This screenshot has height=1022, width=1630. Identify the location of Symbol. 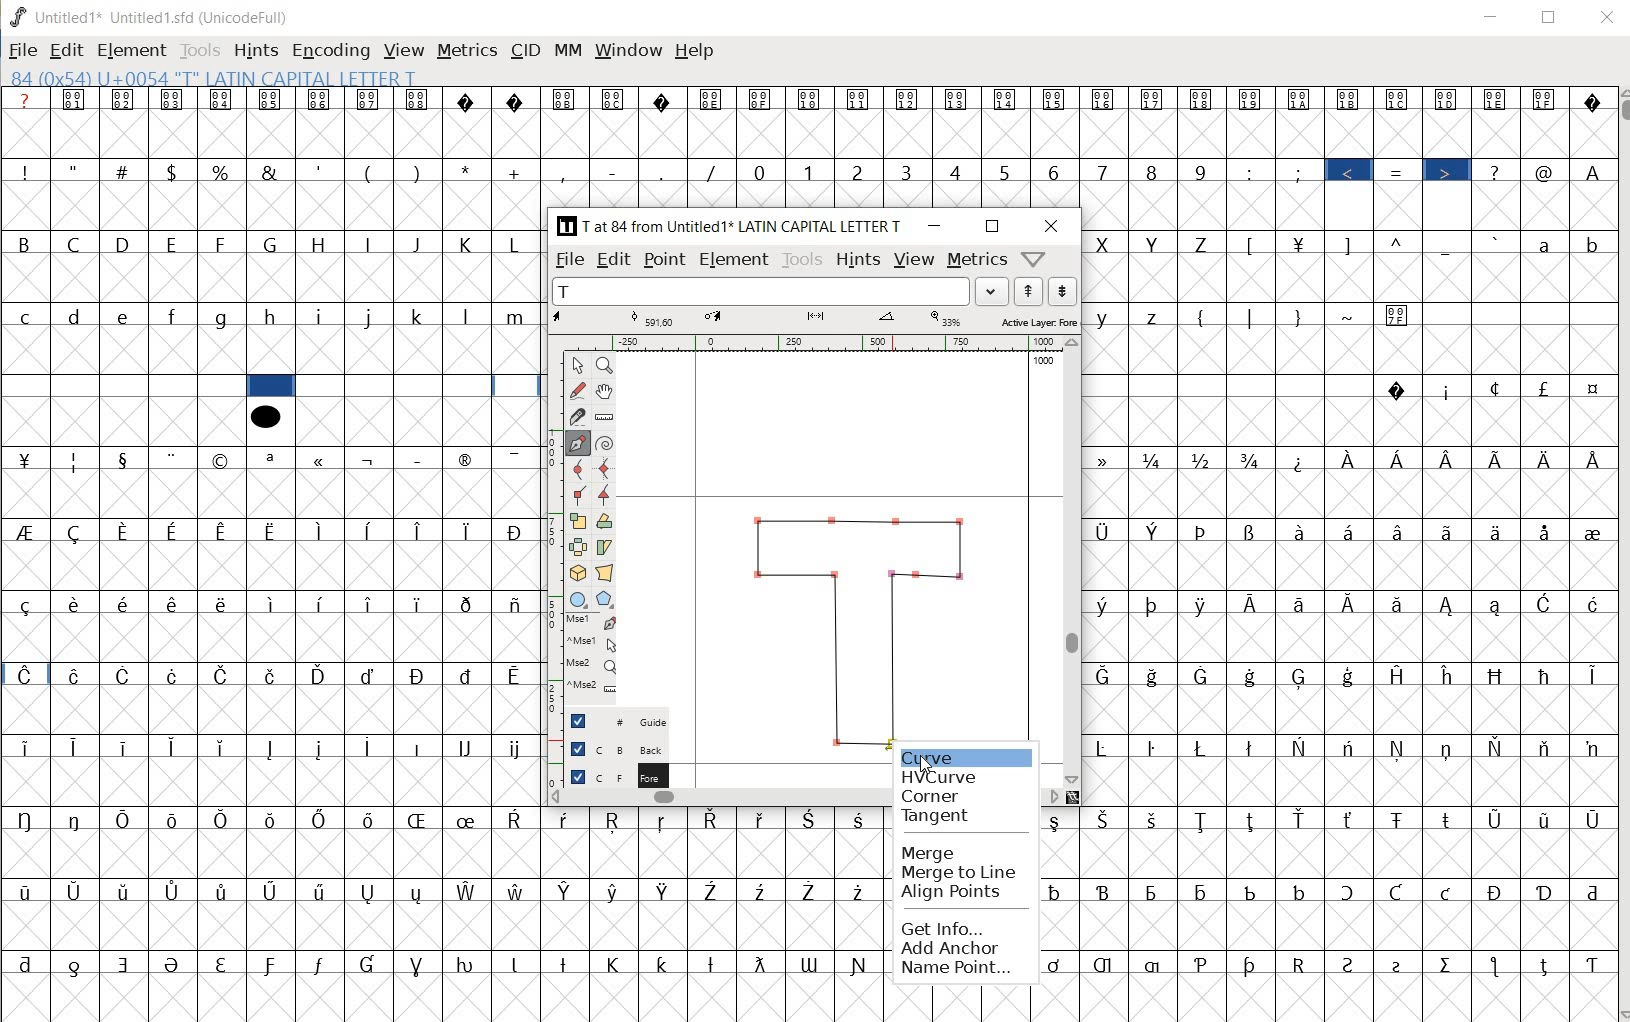
(175, 602).